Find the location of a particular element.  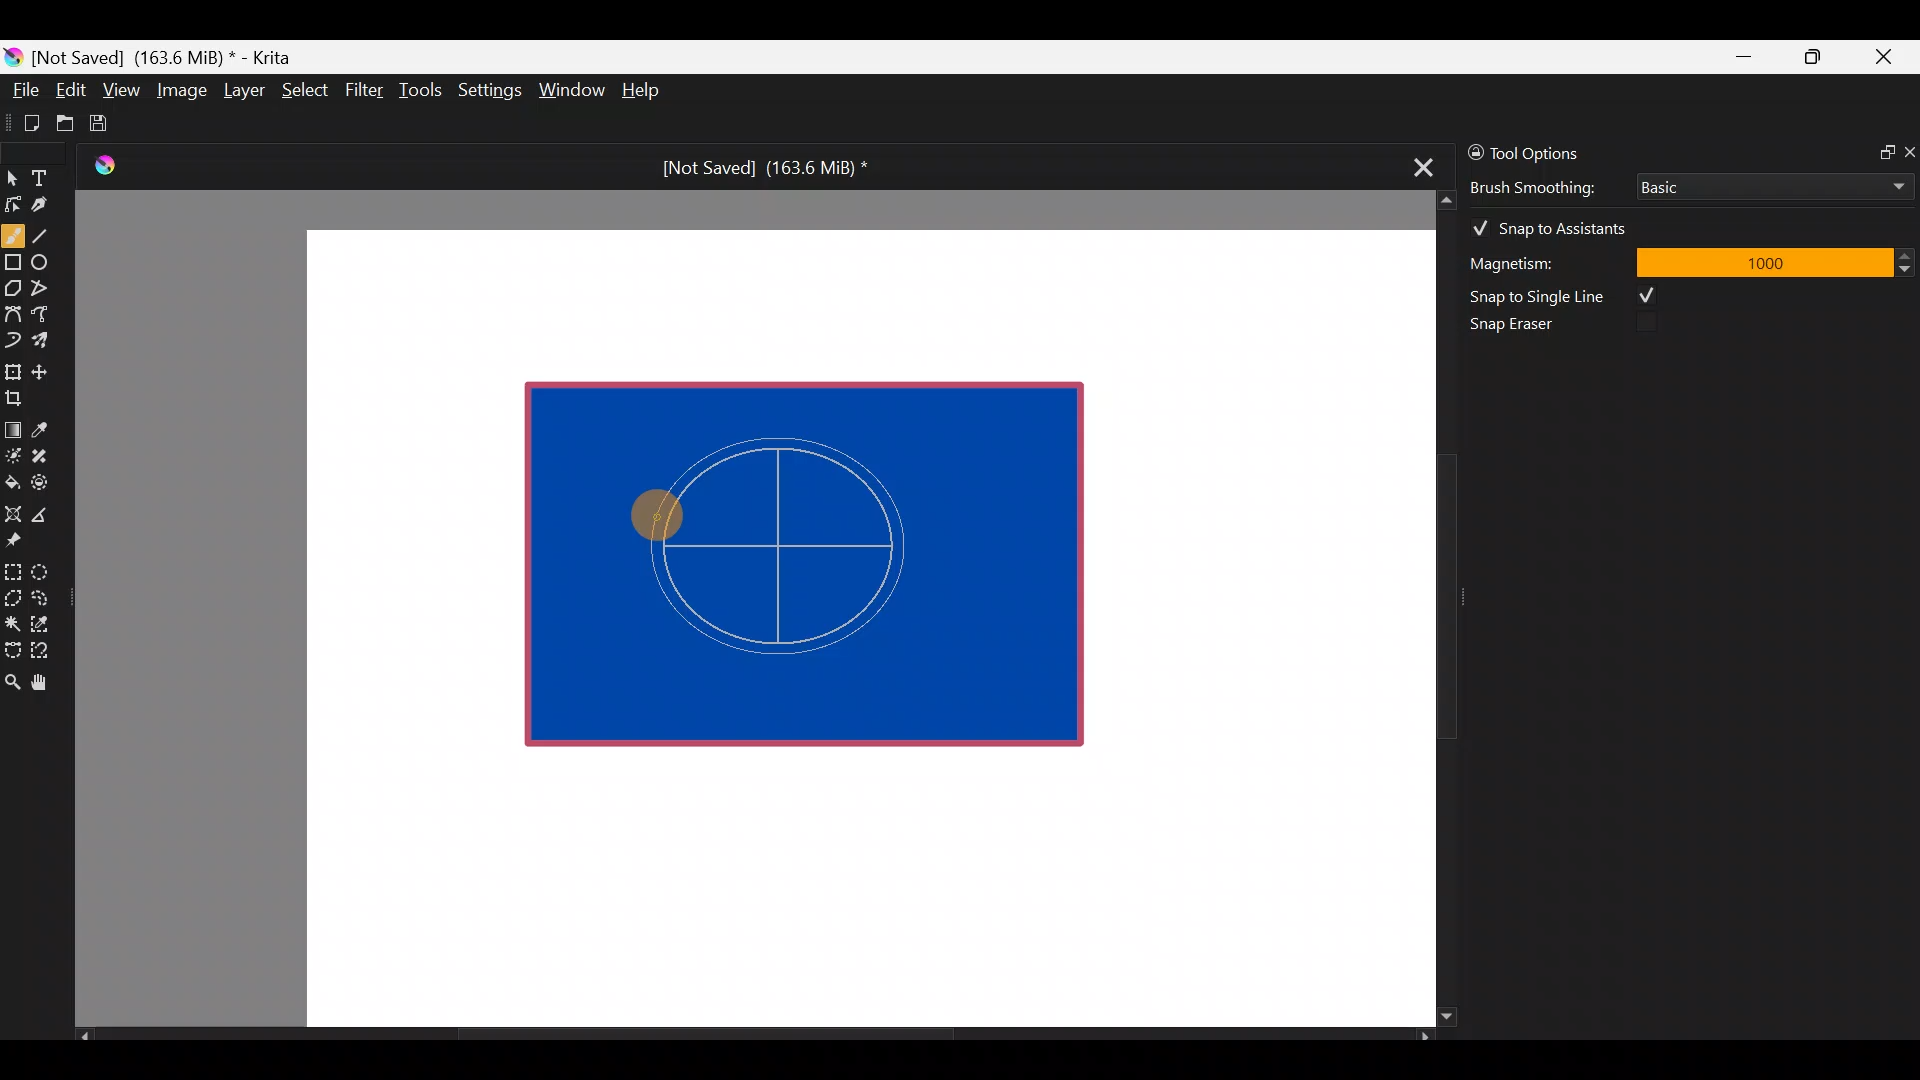

Polyline tool is located at coordinates (48, 289).